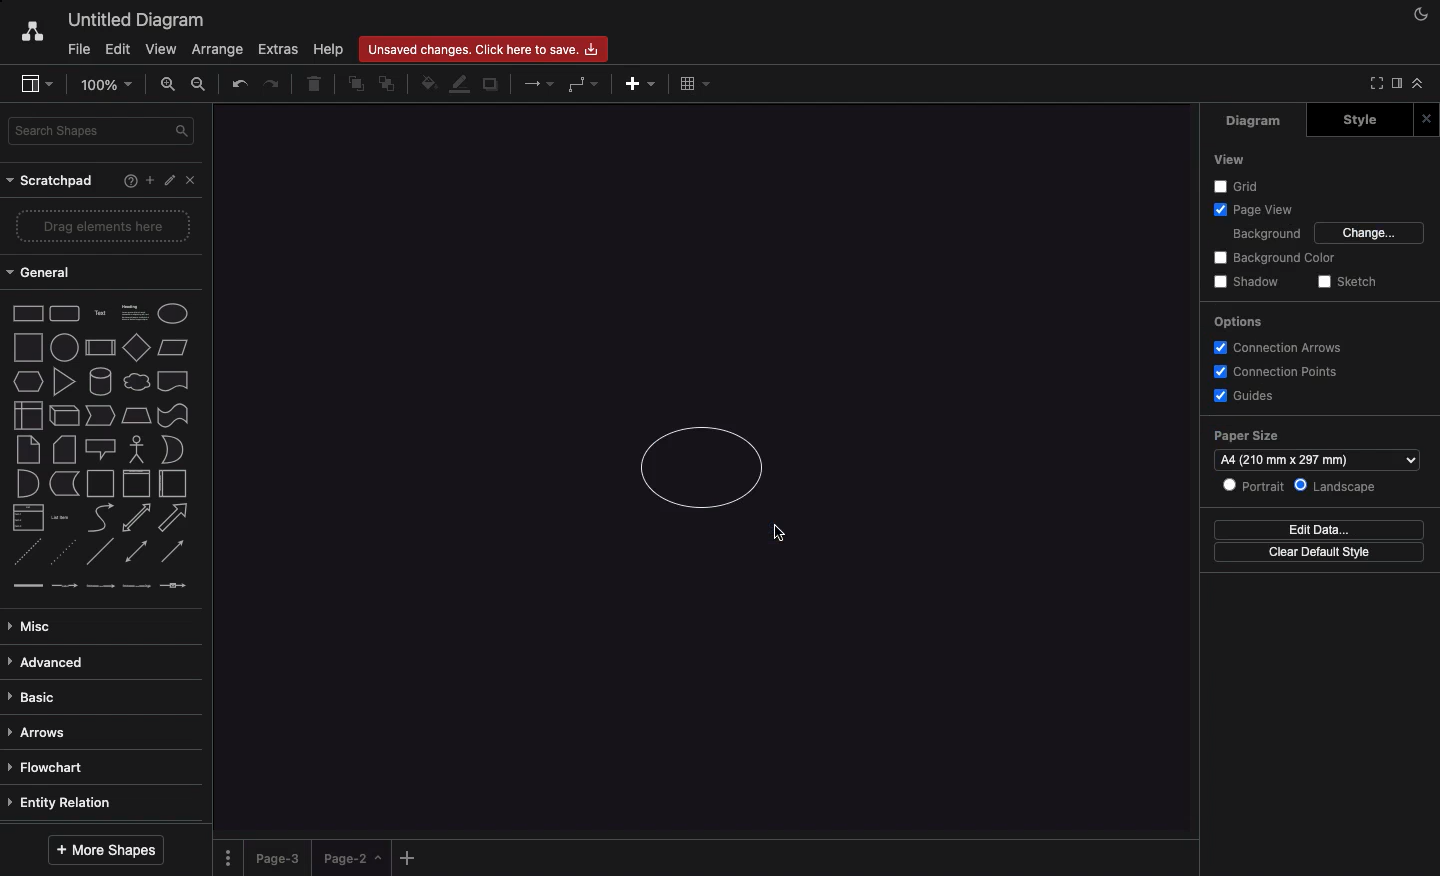 The width and height of the screenshot is (1440, 876). I want to click on Arrows, so click(536, 85).